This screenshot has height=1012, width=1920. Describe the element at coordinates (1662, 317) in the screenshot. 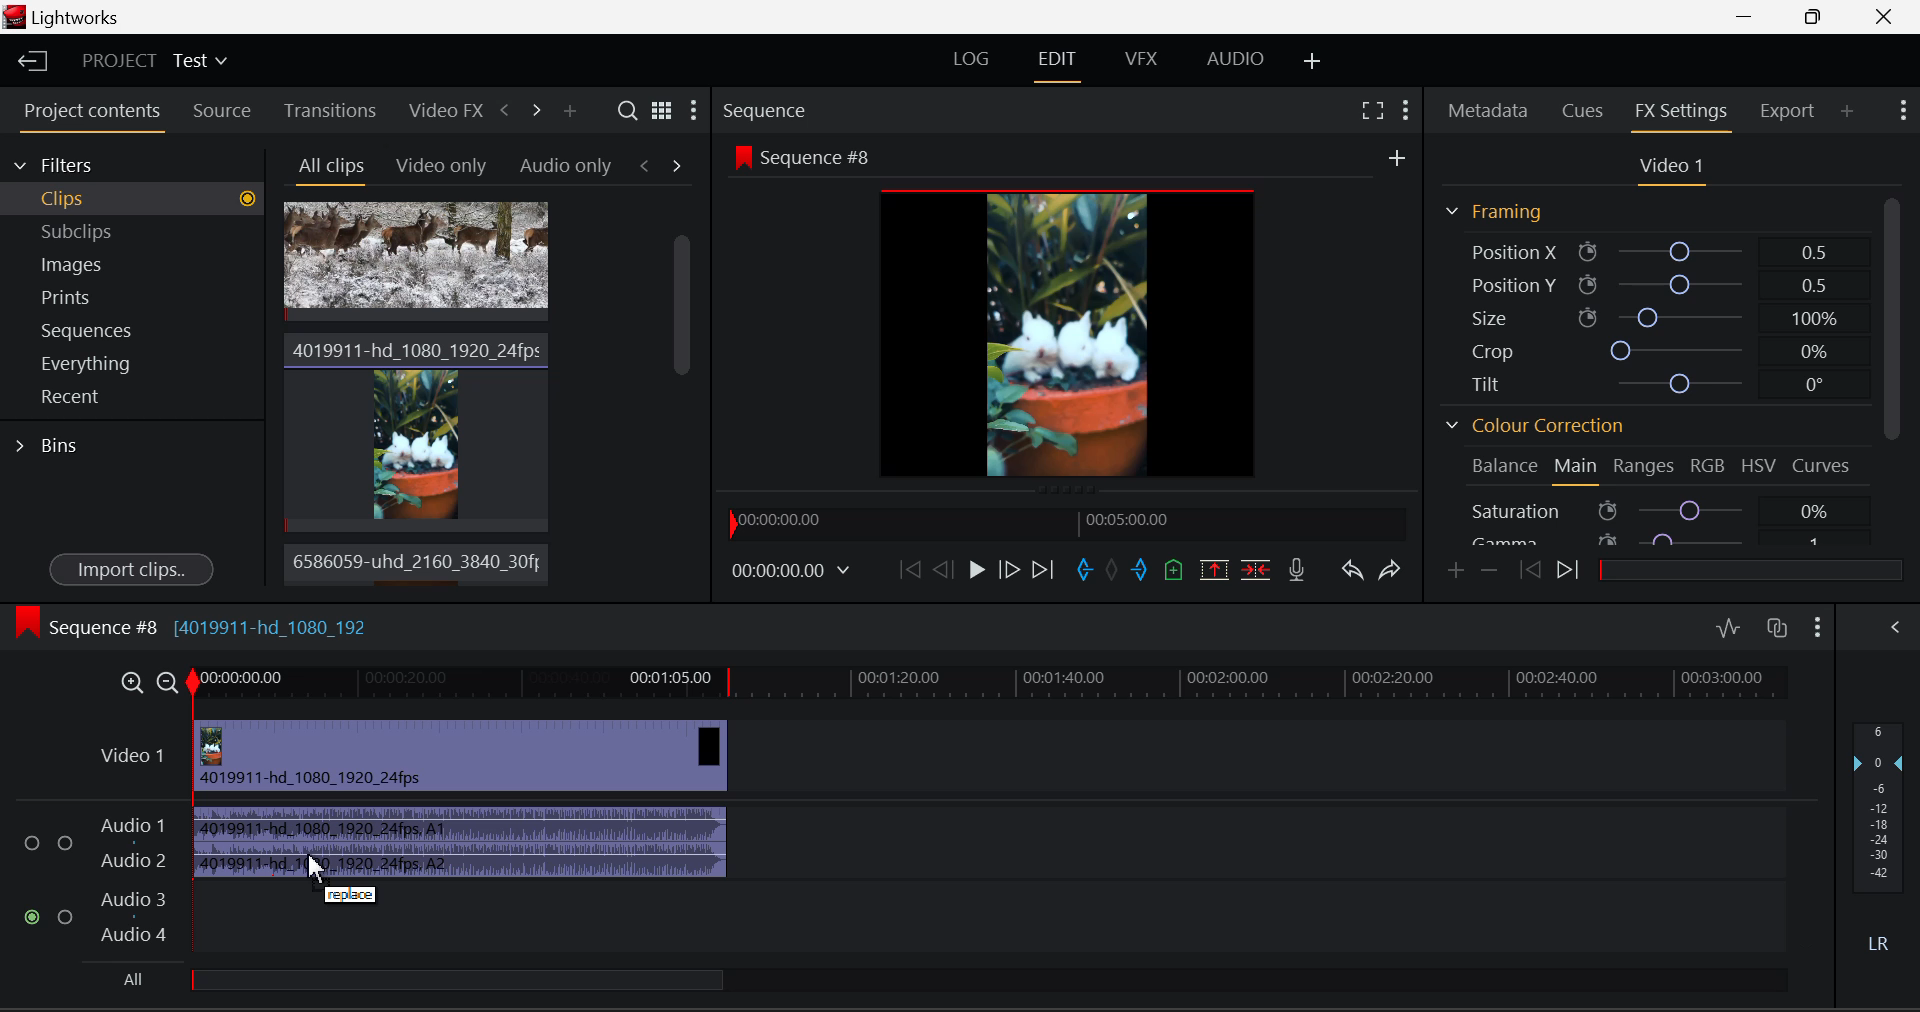

I see `Size` at that location.